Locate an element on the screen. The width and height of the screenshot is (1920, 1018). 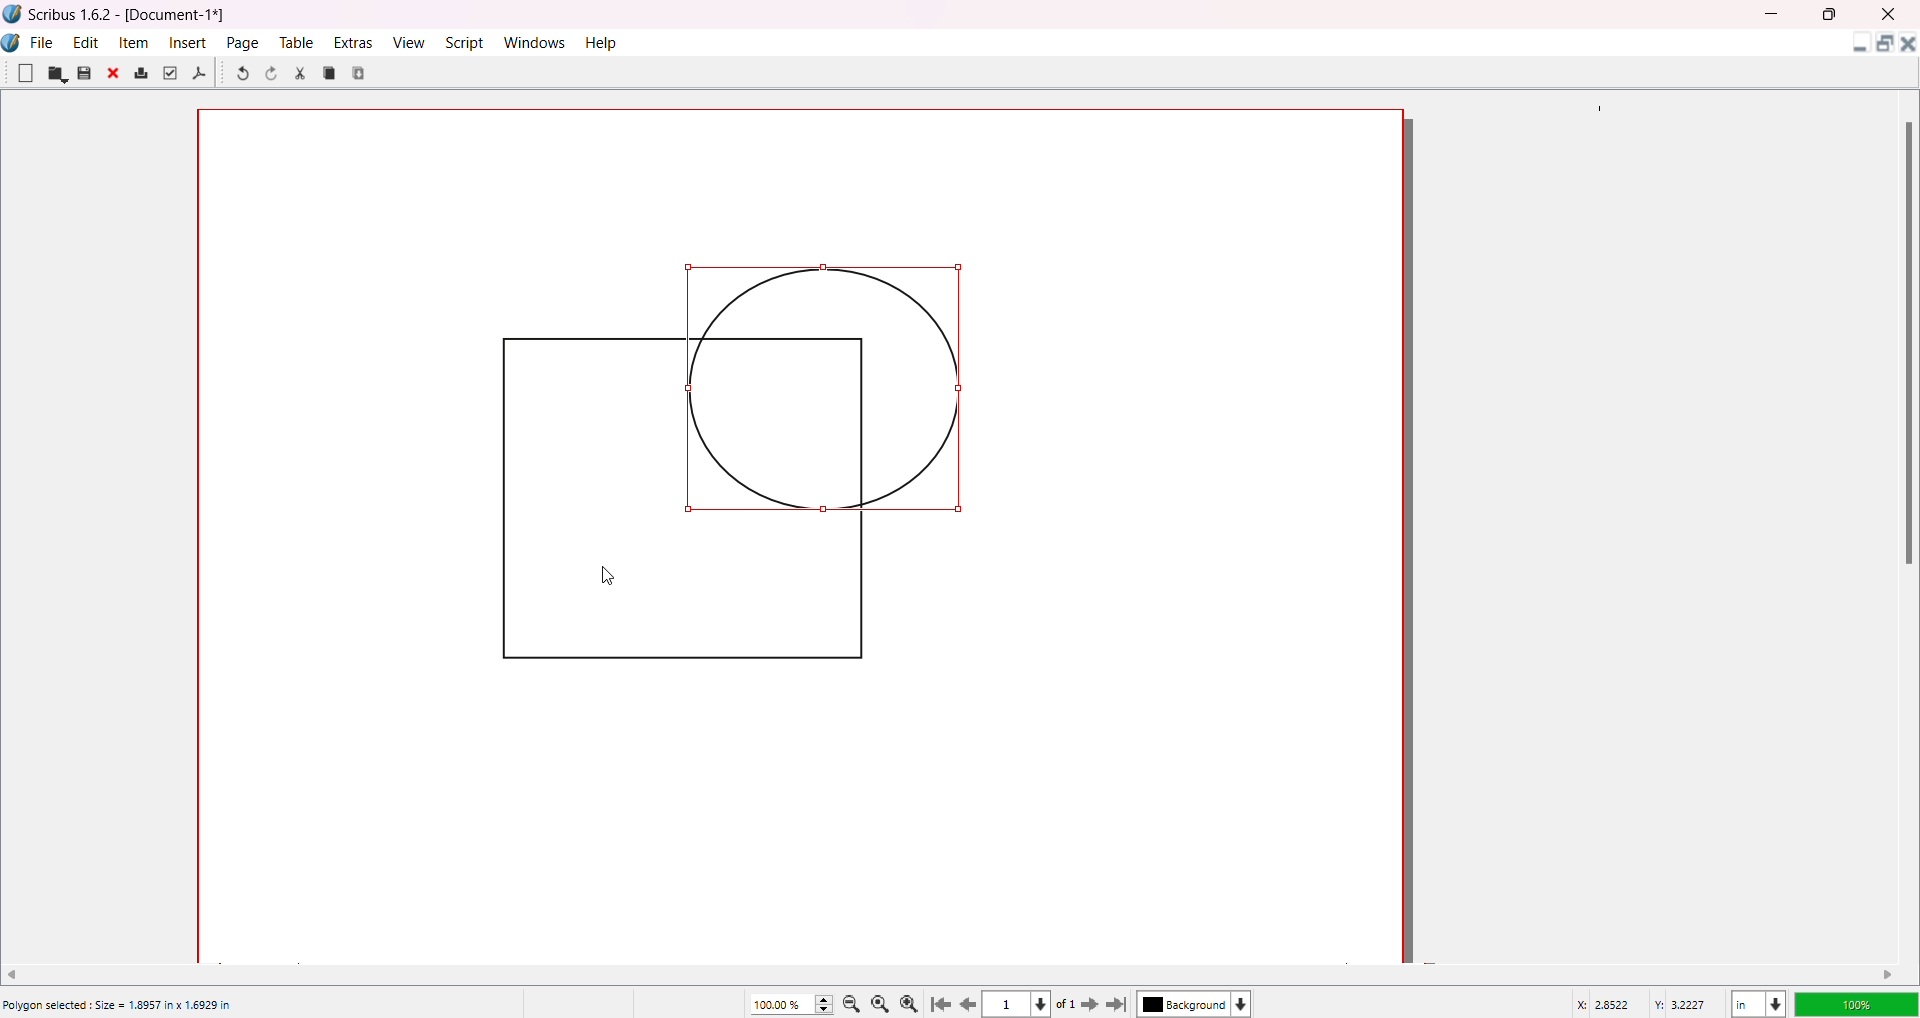
Last is located at coordinates (1119, 1003).